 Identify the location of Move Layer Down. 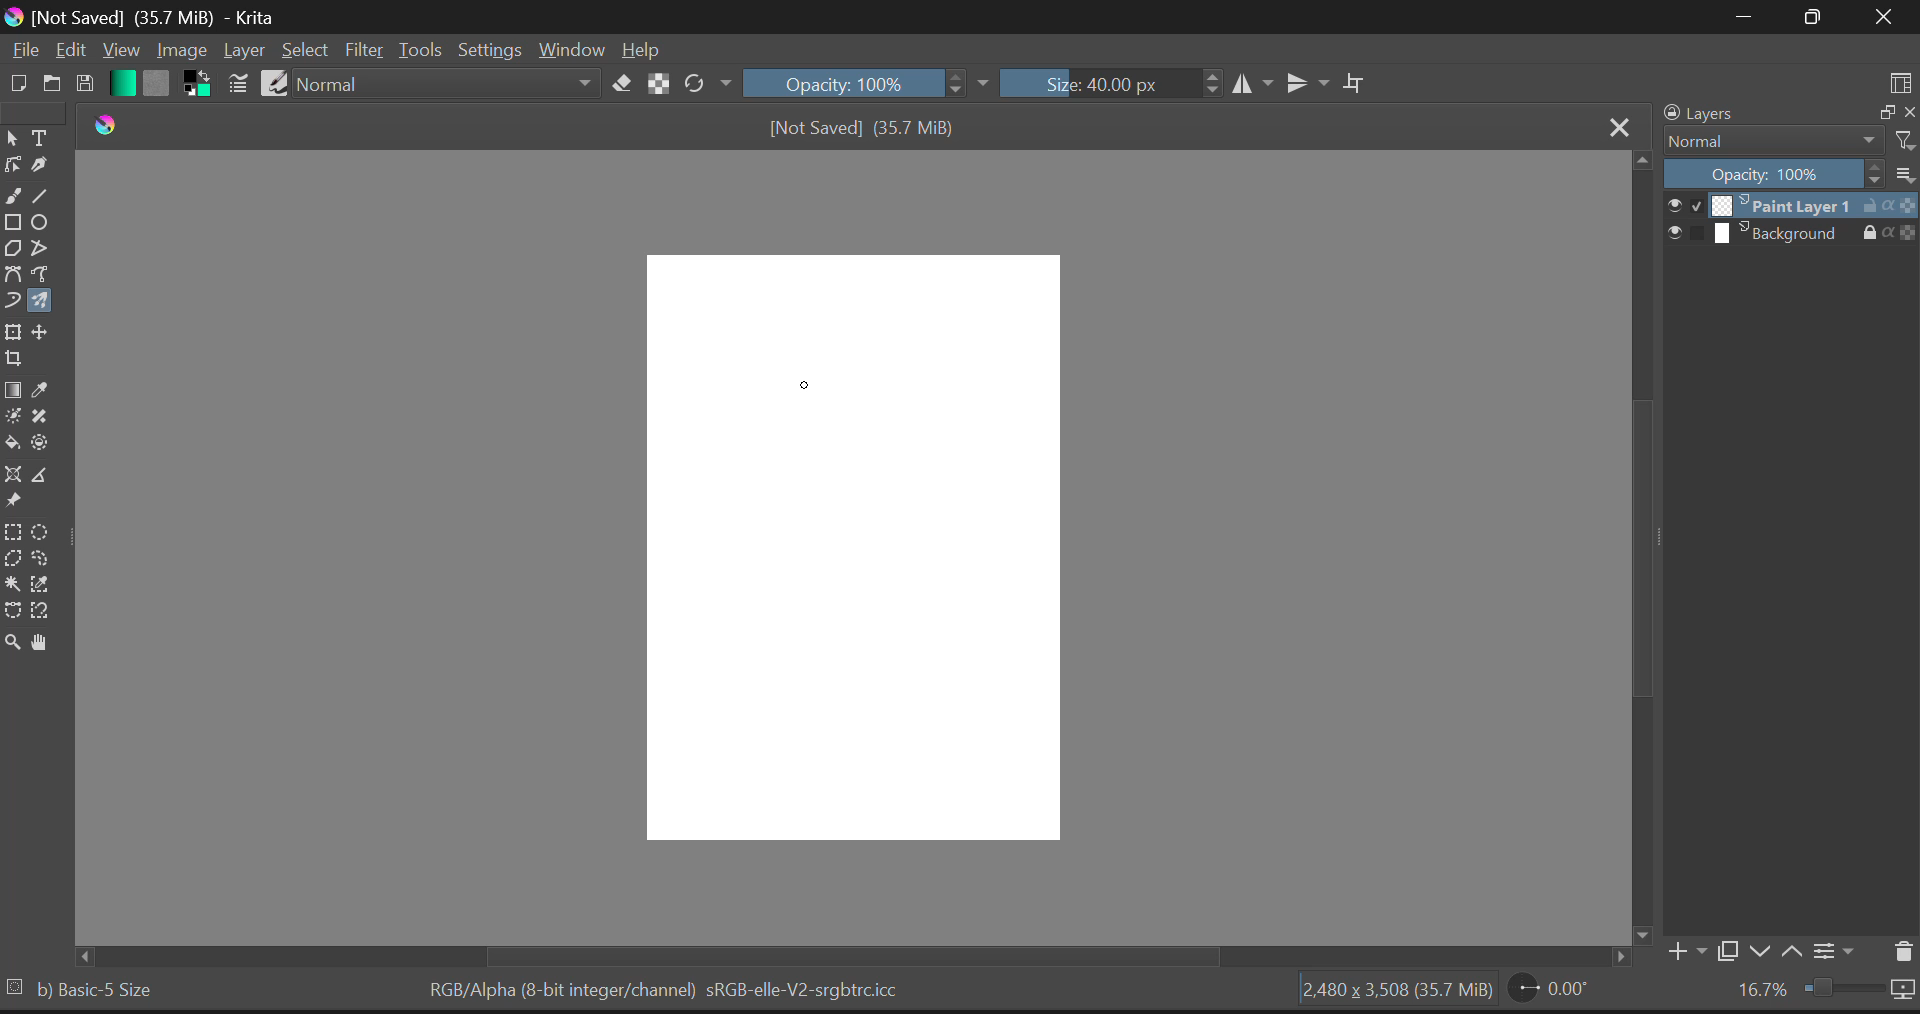
(1764, 952).